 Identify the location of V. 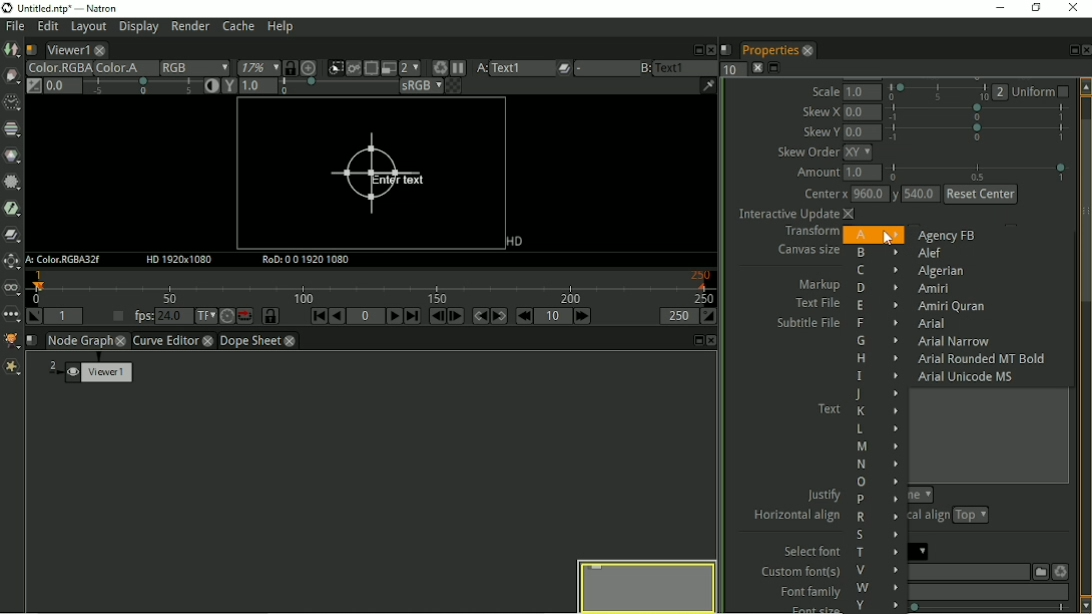
(875, 570).